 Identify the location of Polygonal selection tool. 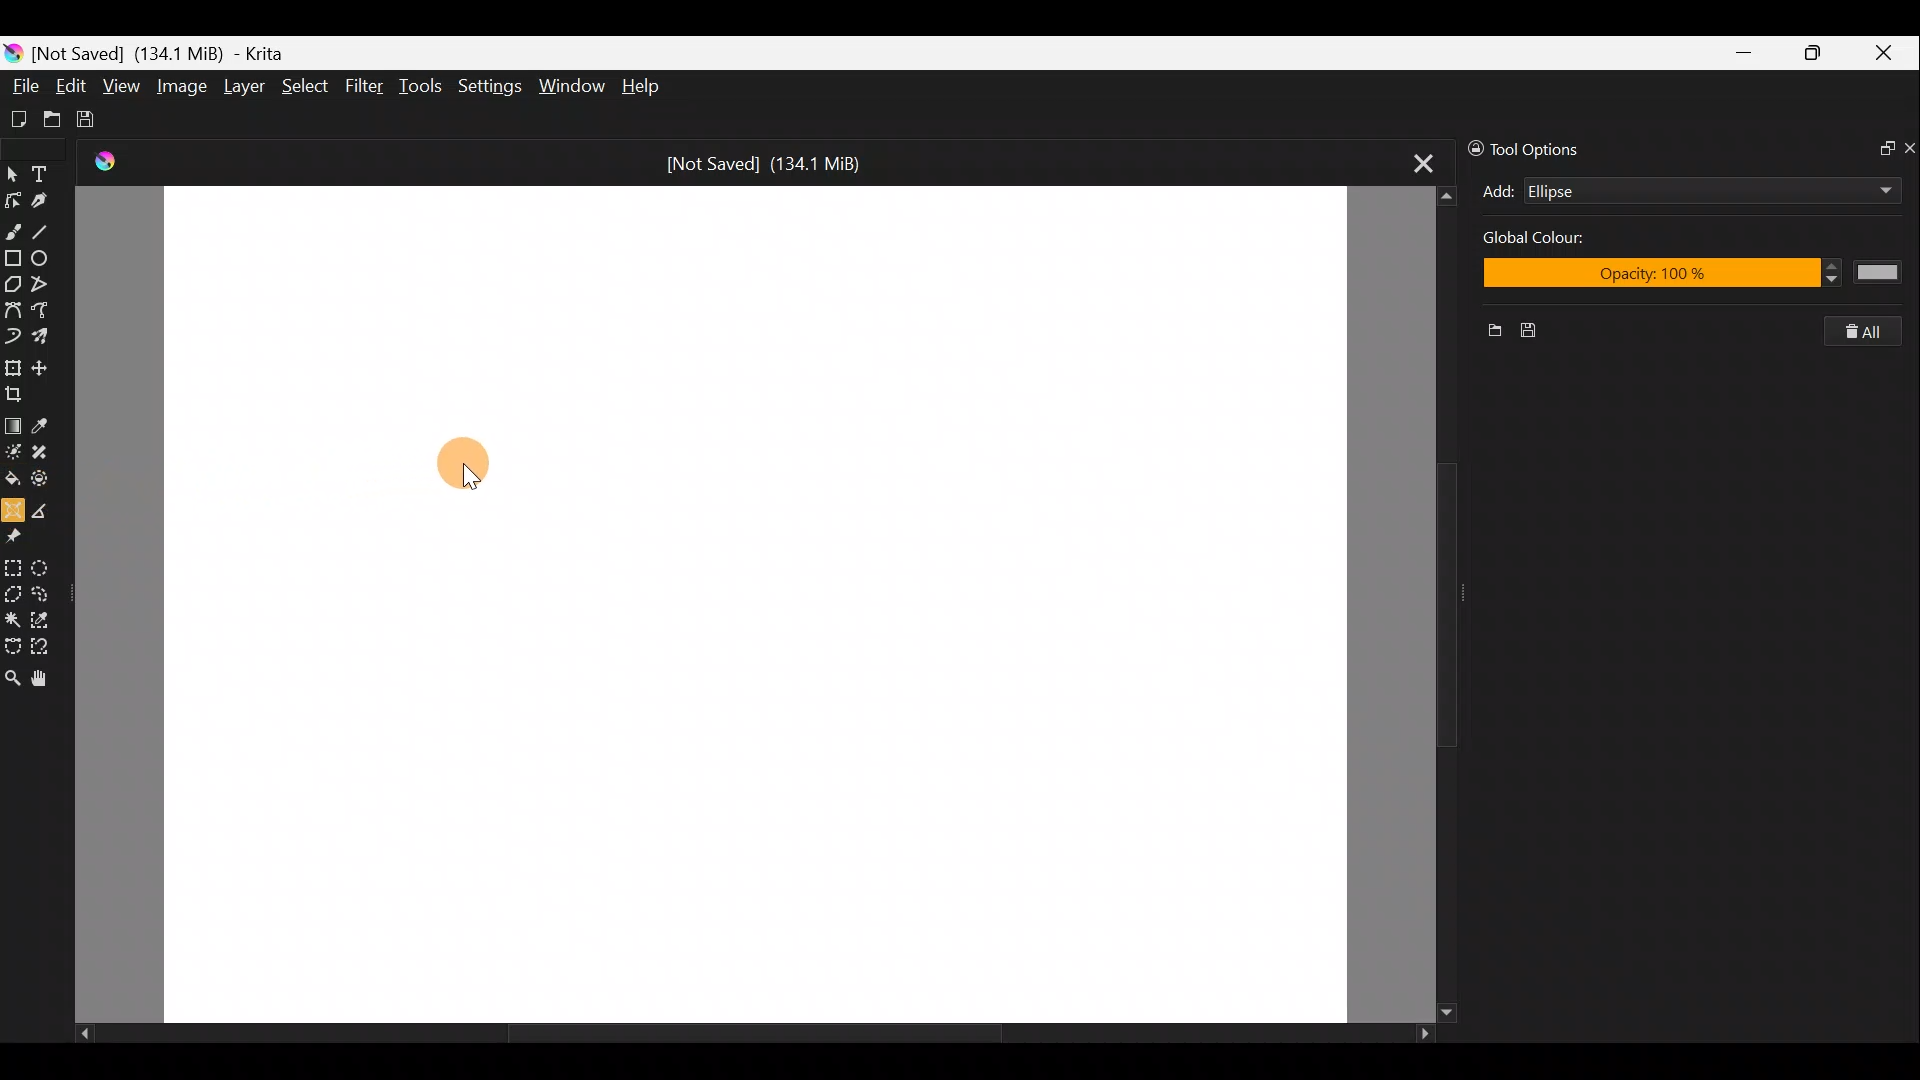
(13, 591).